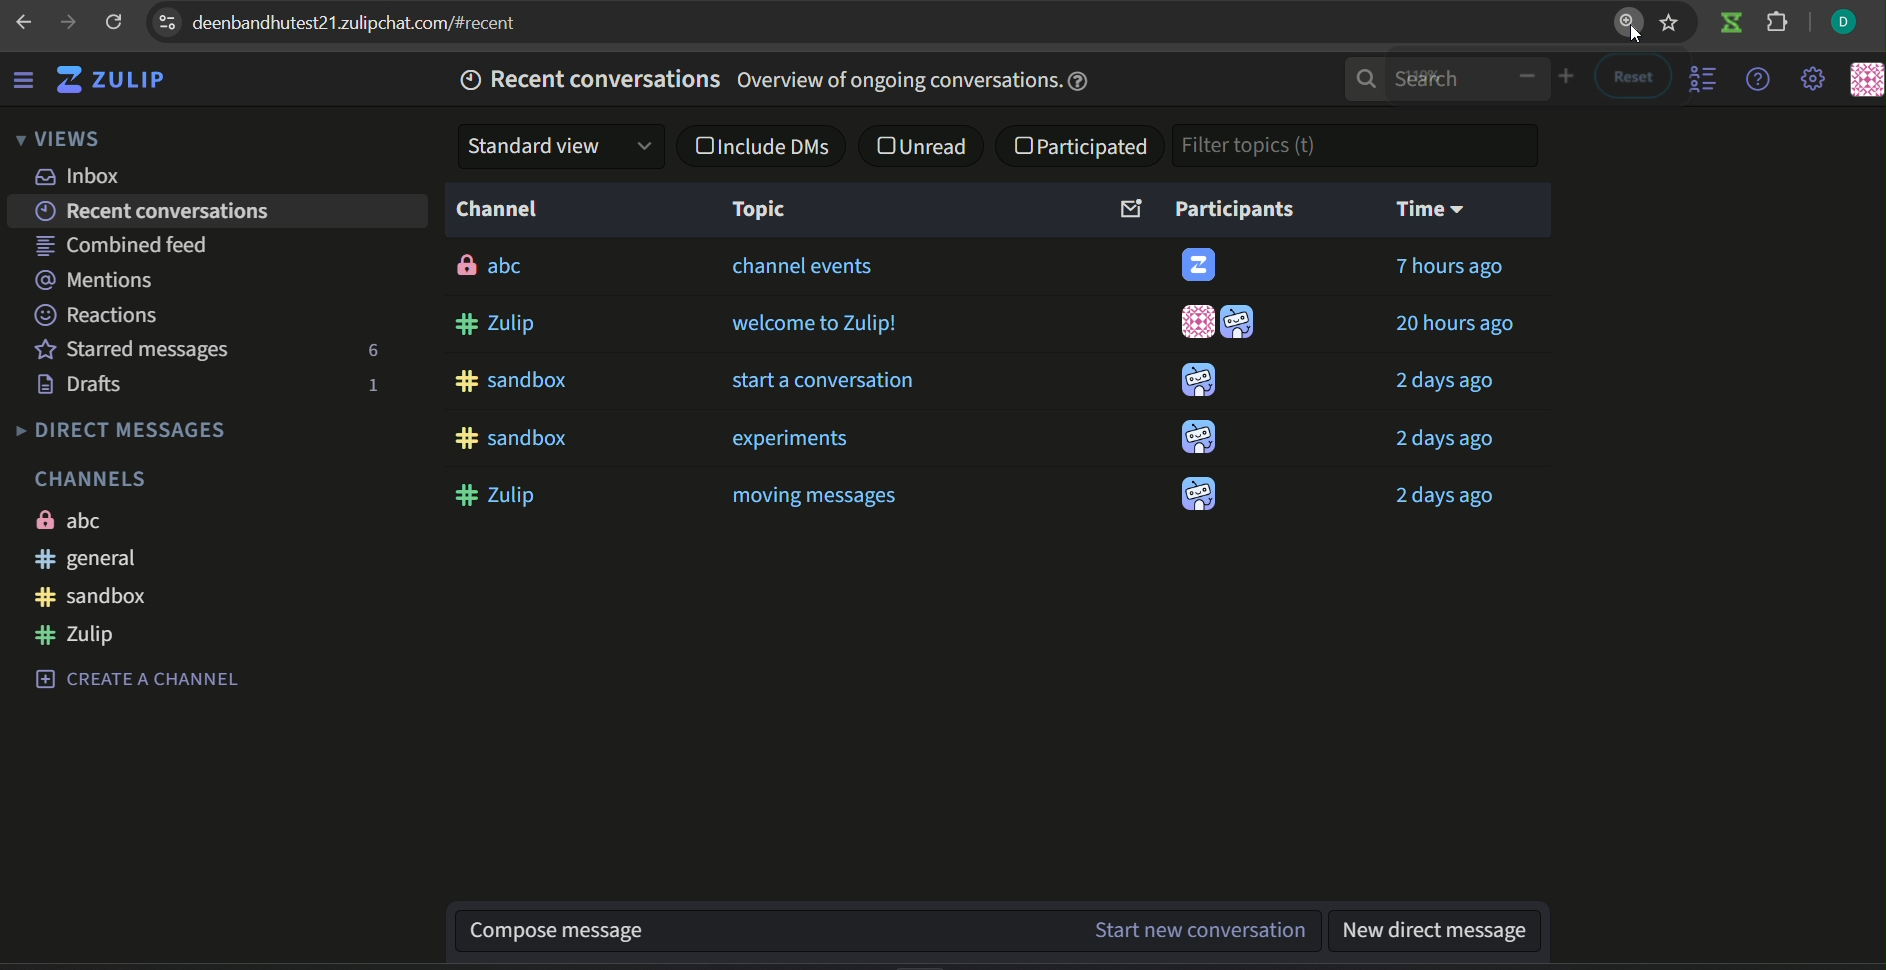  What do you see at coordinates (134, 352) in the screenshot?
I see `starred messages` at bounding box center [134, 352].